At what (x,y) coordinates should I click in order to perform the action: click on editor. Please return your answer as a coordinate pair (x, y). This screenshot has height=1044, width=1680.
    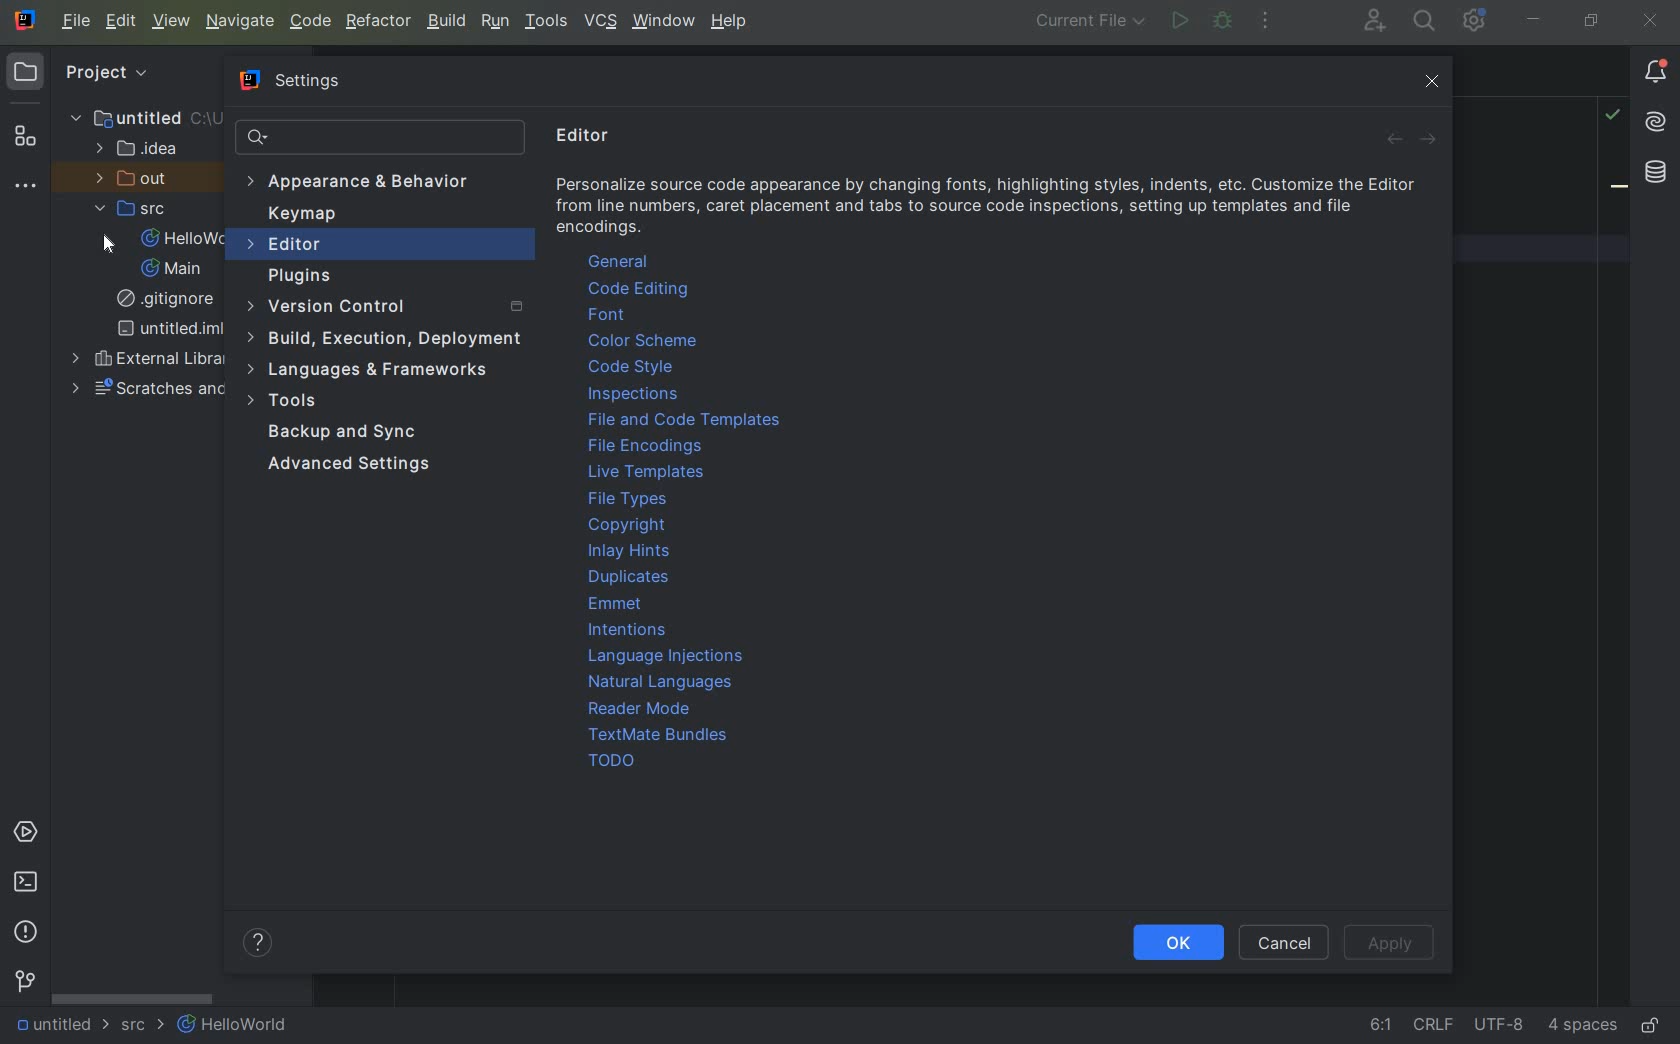
    Looking at the image, I should click on (594, 135).